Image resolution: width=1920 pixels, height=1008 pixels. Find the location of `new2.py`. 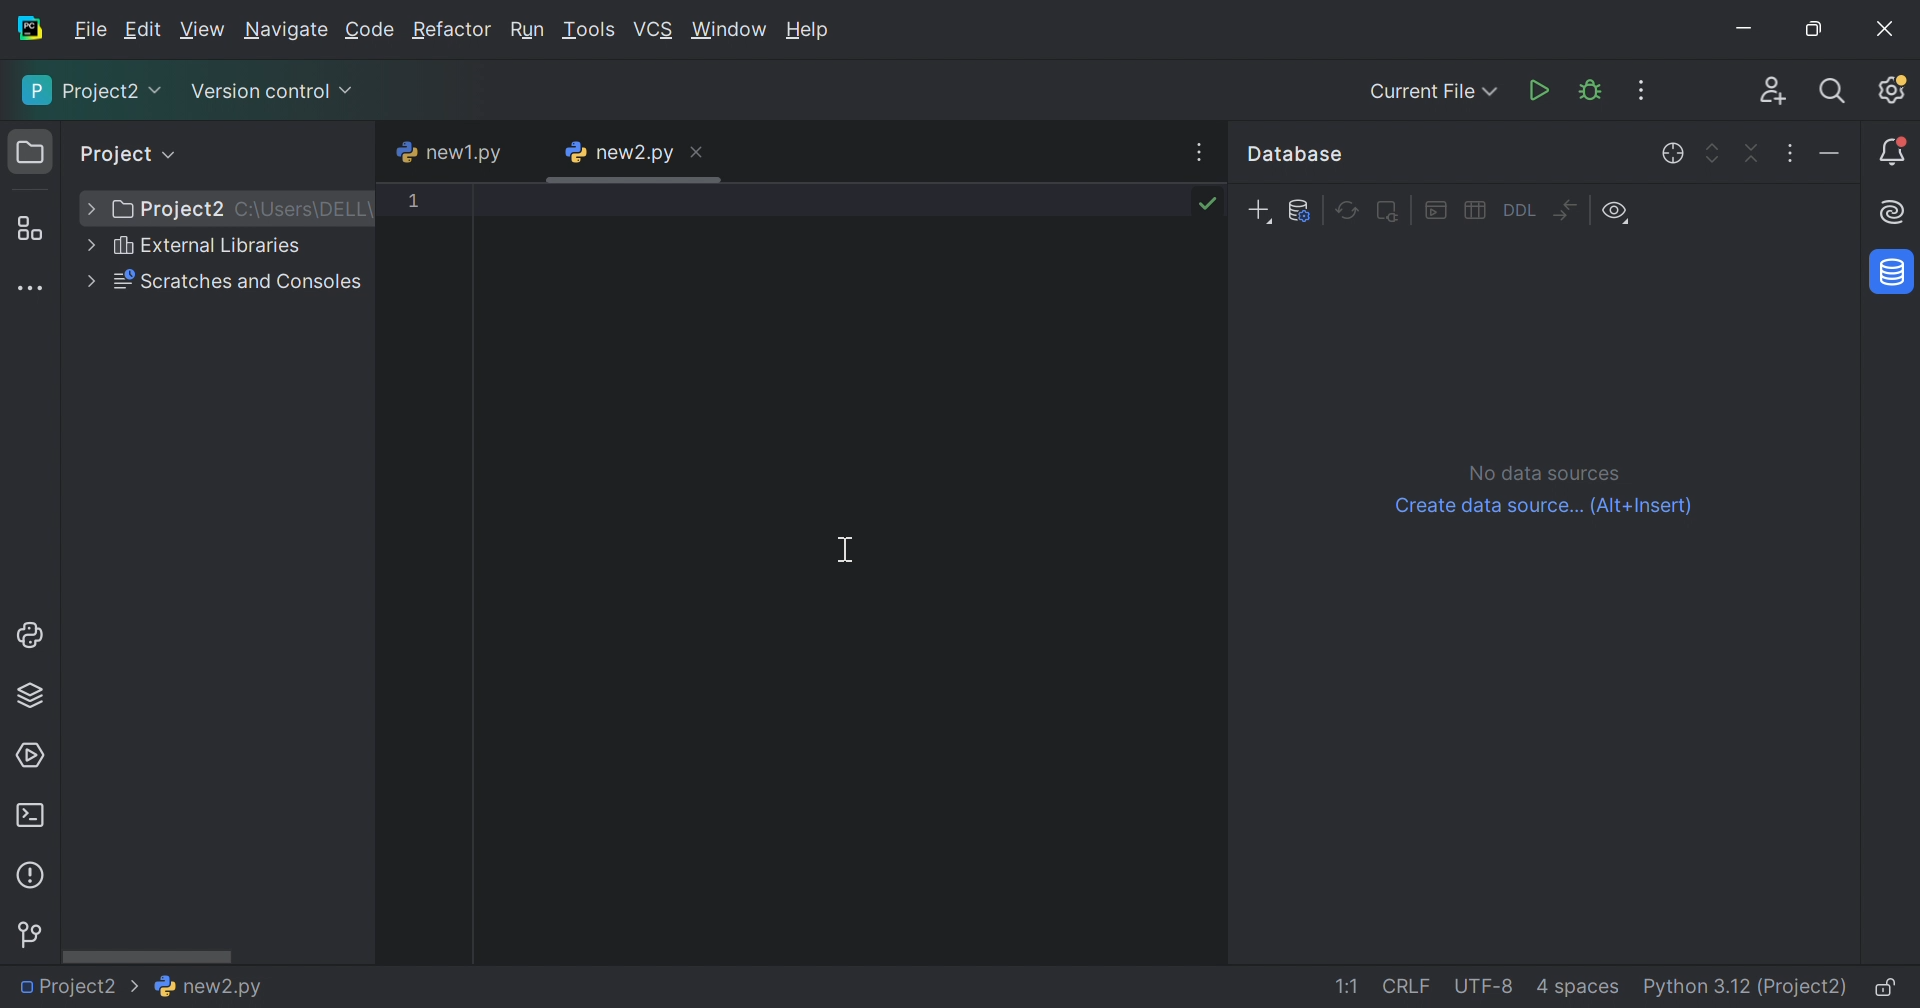

new2.py is located at coordinates (207, 987).